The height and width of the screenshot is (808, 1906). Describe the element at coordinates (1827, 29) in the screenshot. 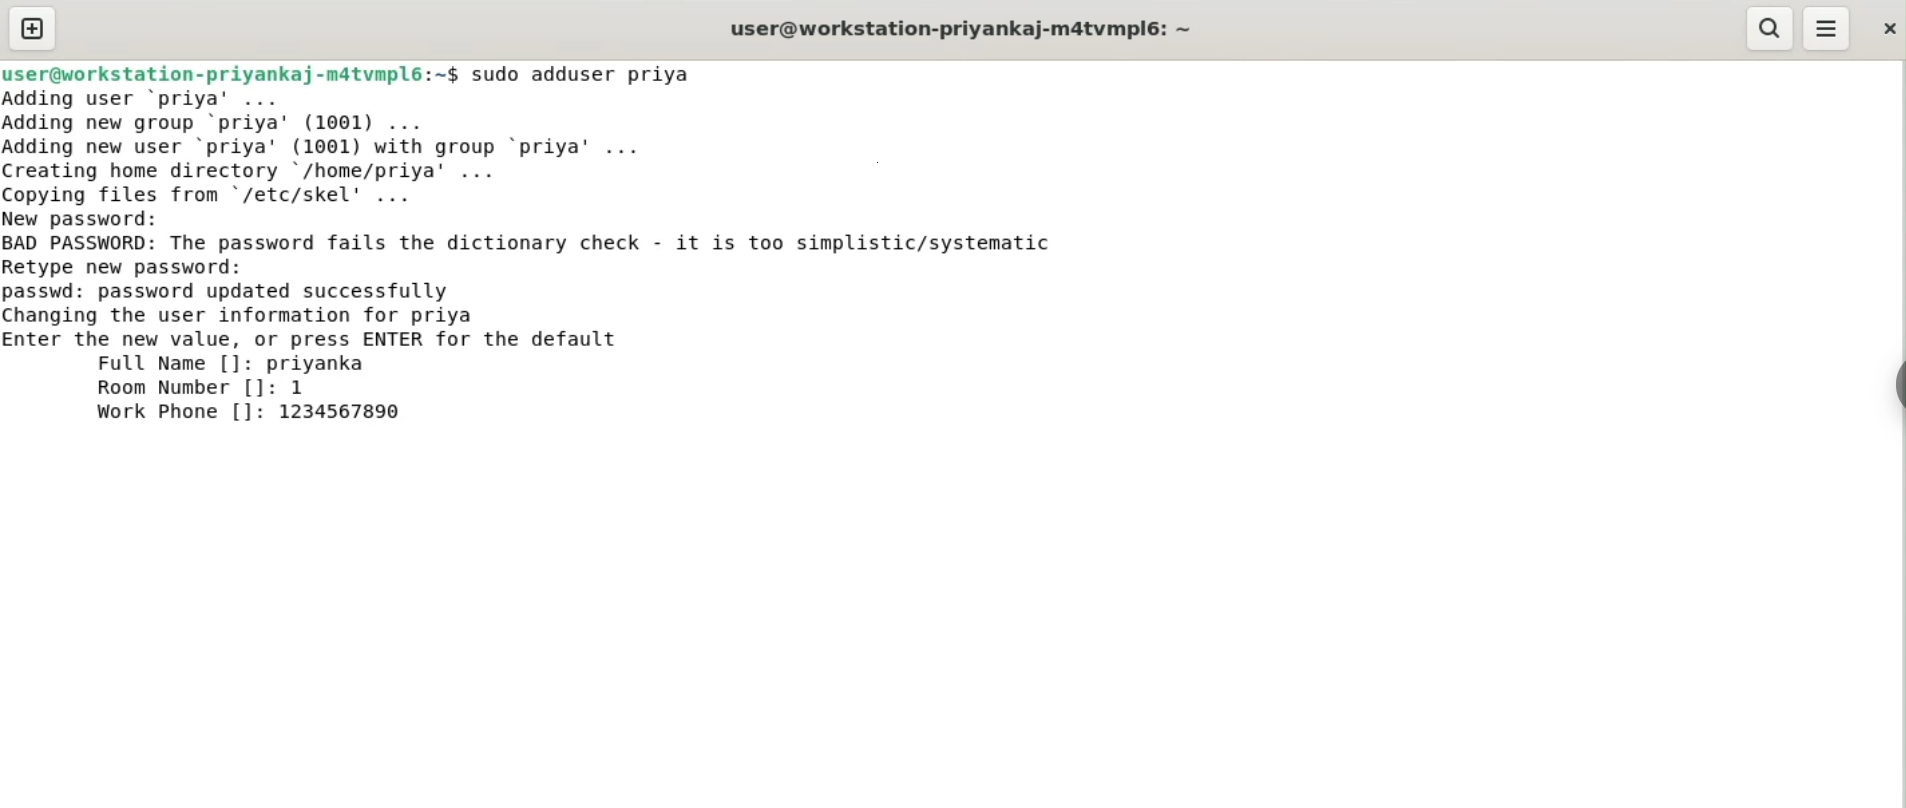

I see `menu` at that location.